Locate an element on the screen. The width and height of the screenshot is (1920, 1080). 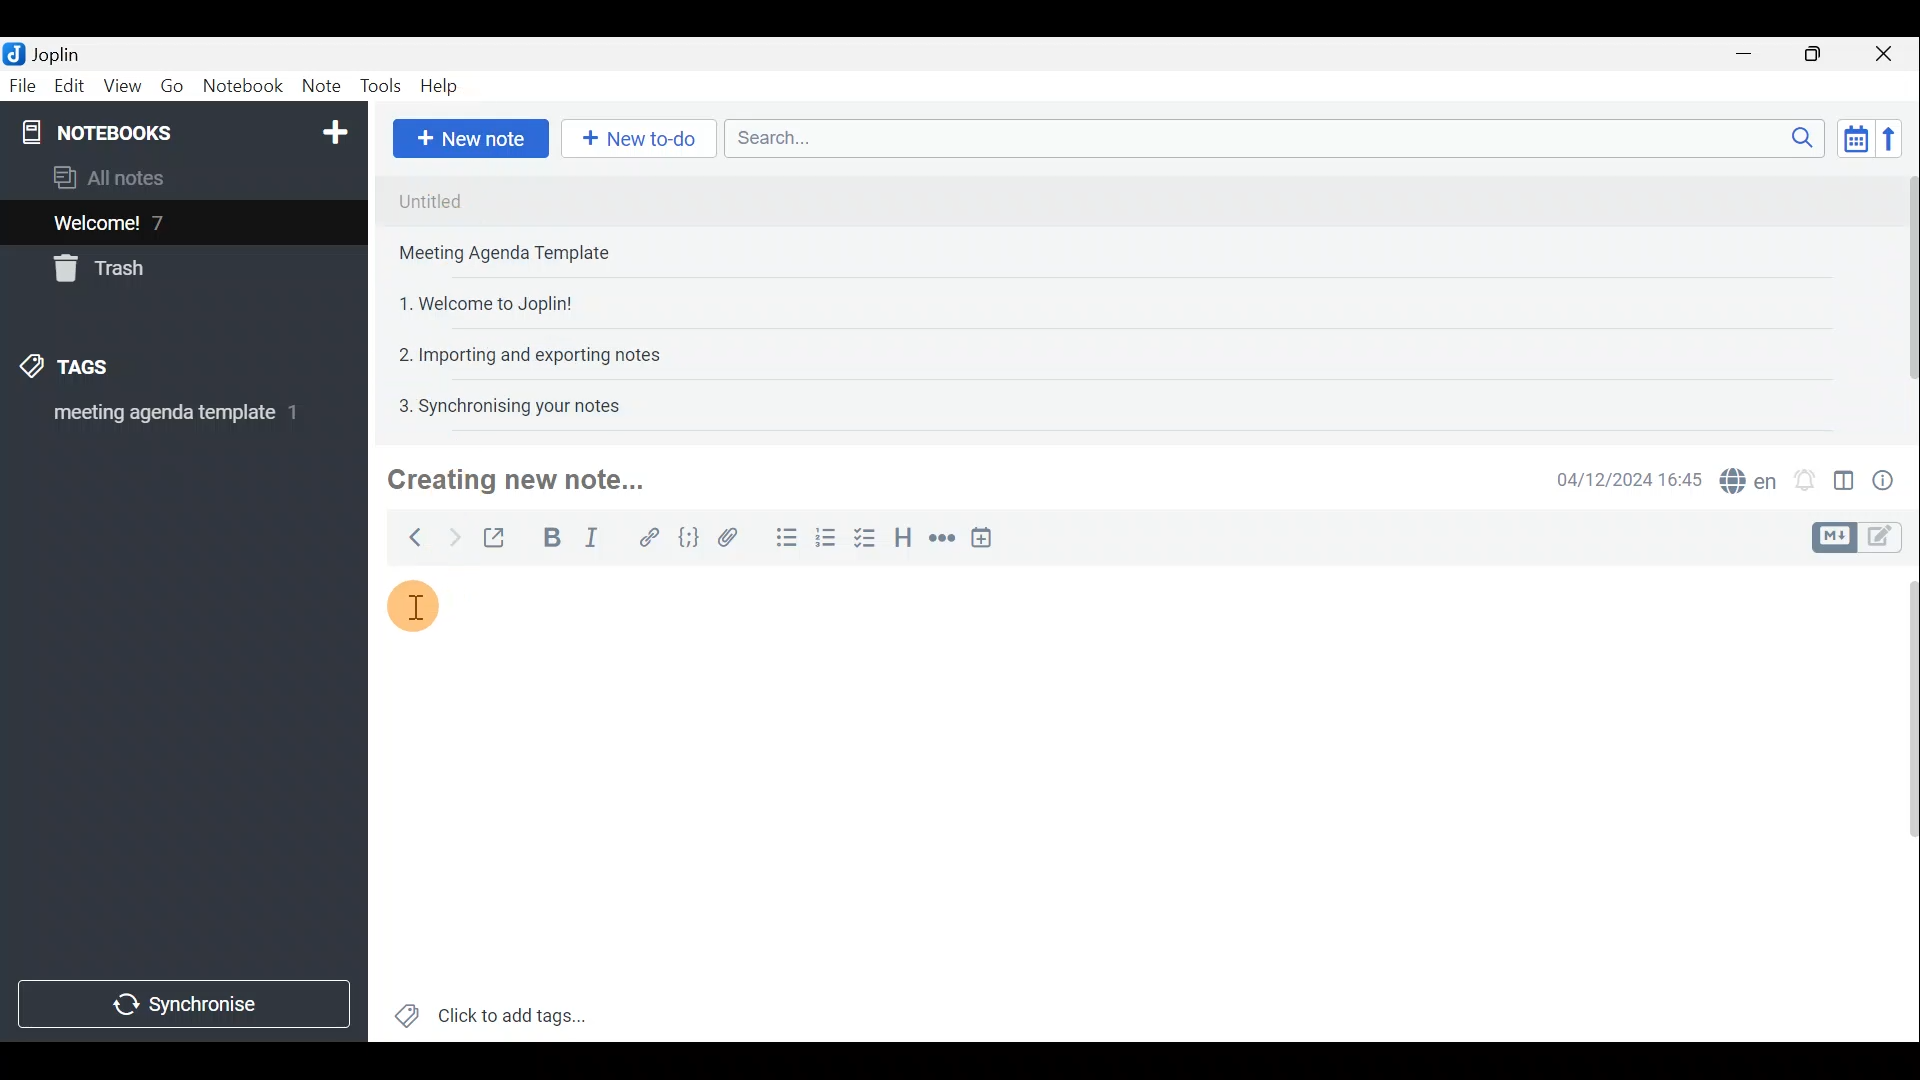
New to-do is located at coordinates (640, 139).